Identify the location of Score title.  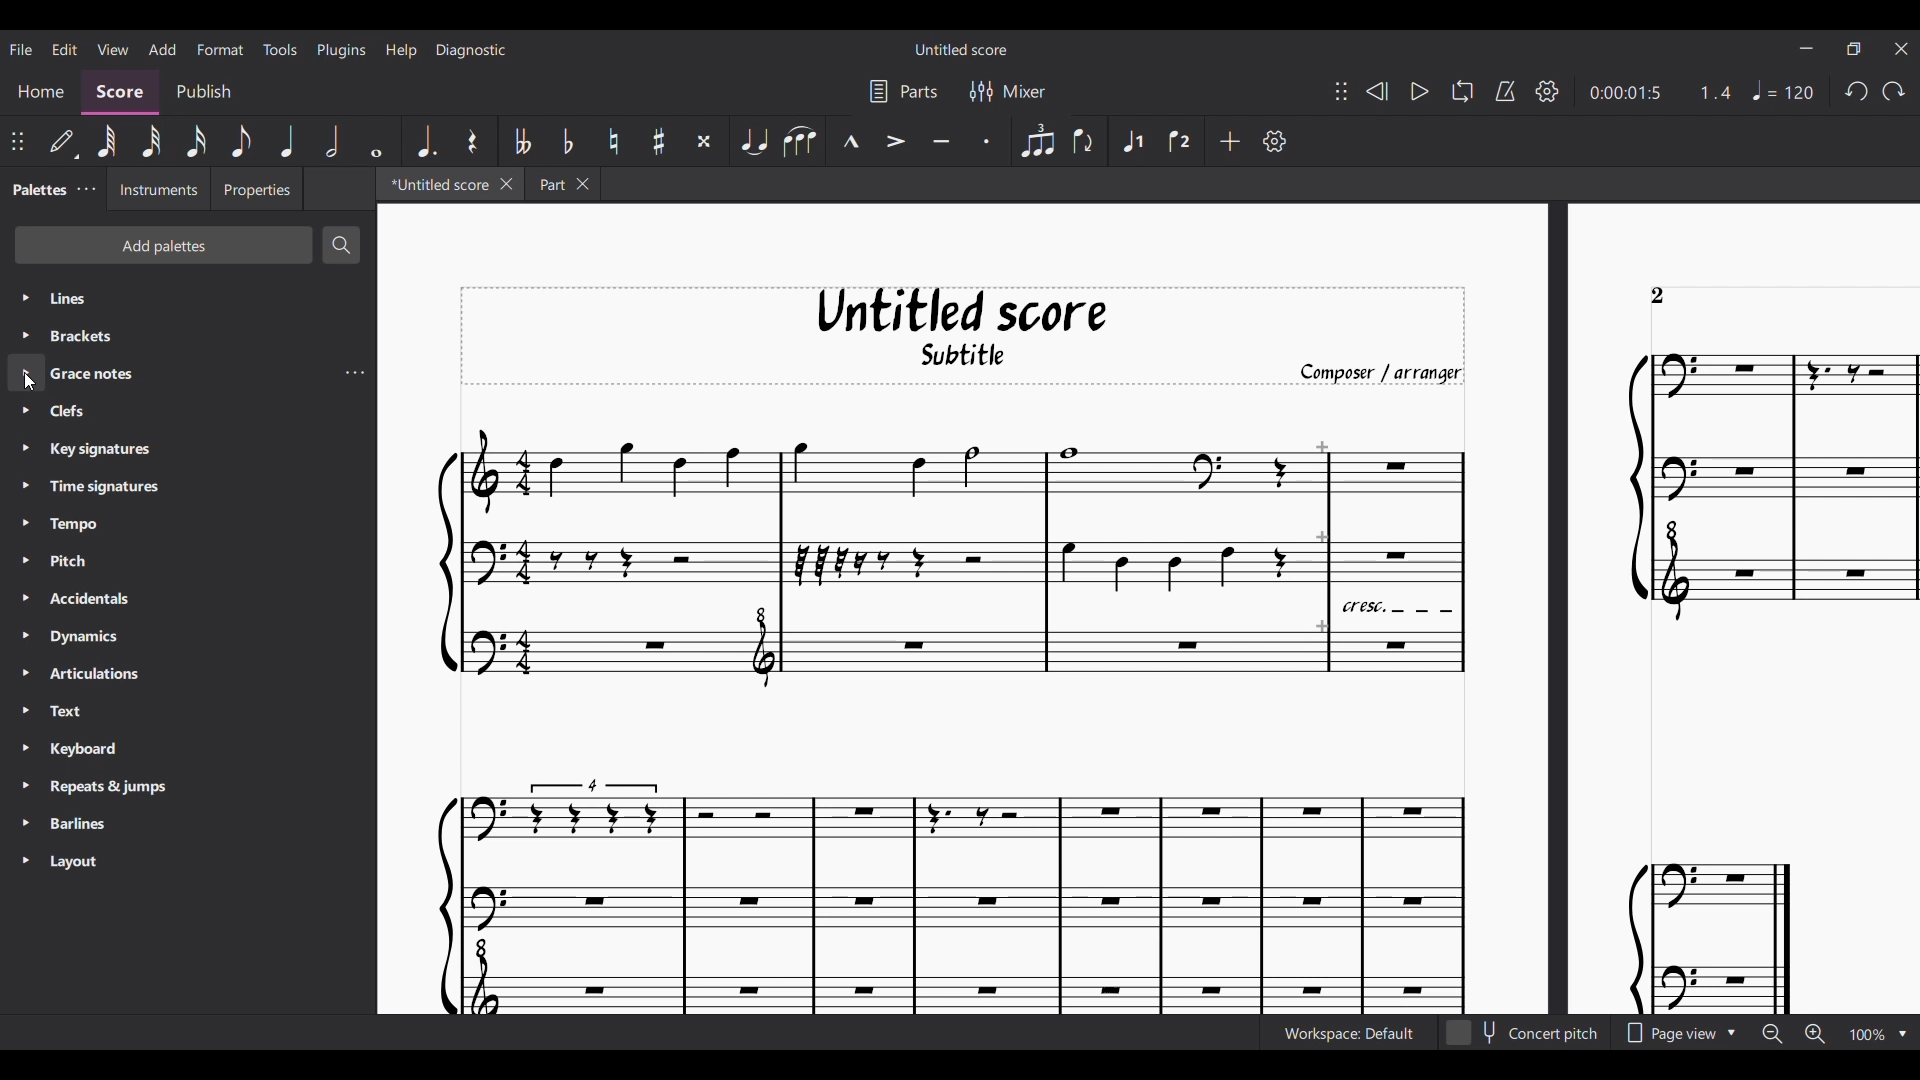
(960, 49).